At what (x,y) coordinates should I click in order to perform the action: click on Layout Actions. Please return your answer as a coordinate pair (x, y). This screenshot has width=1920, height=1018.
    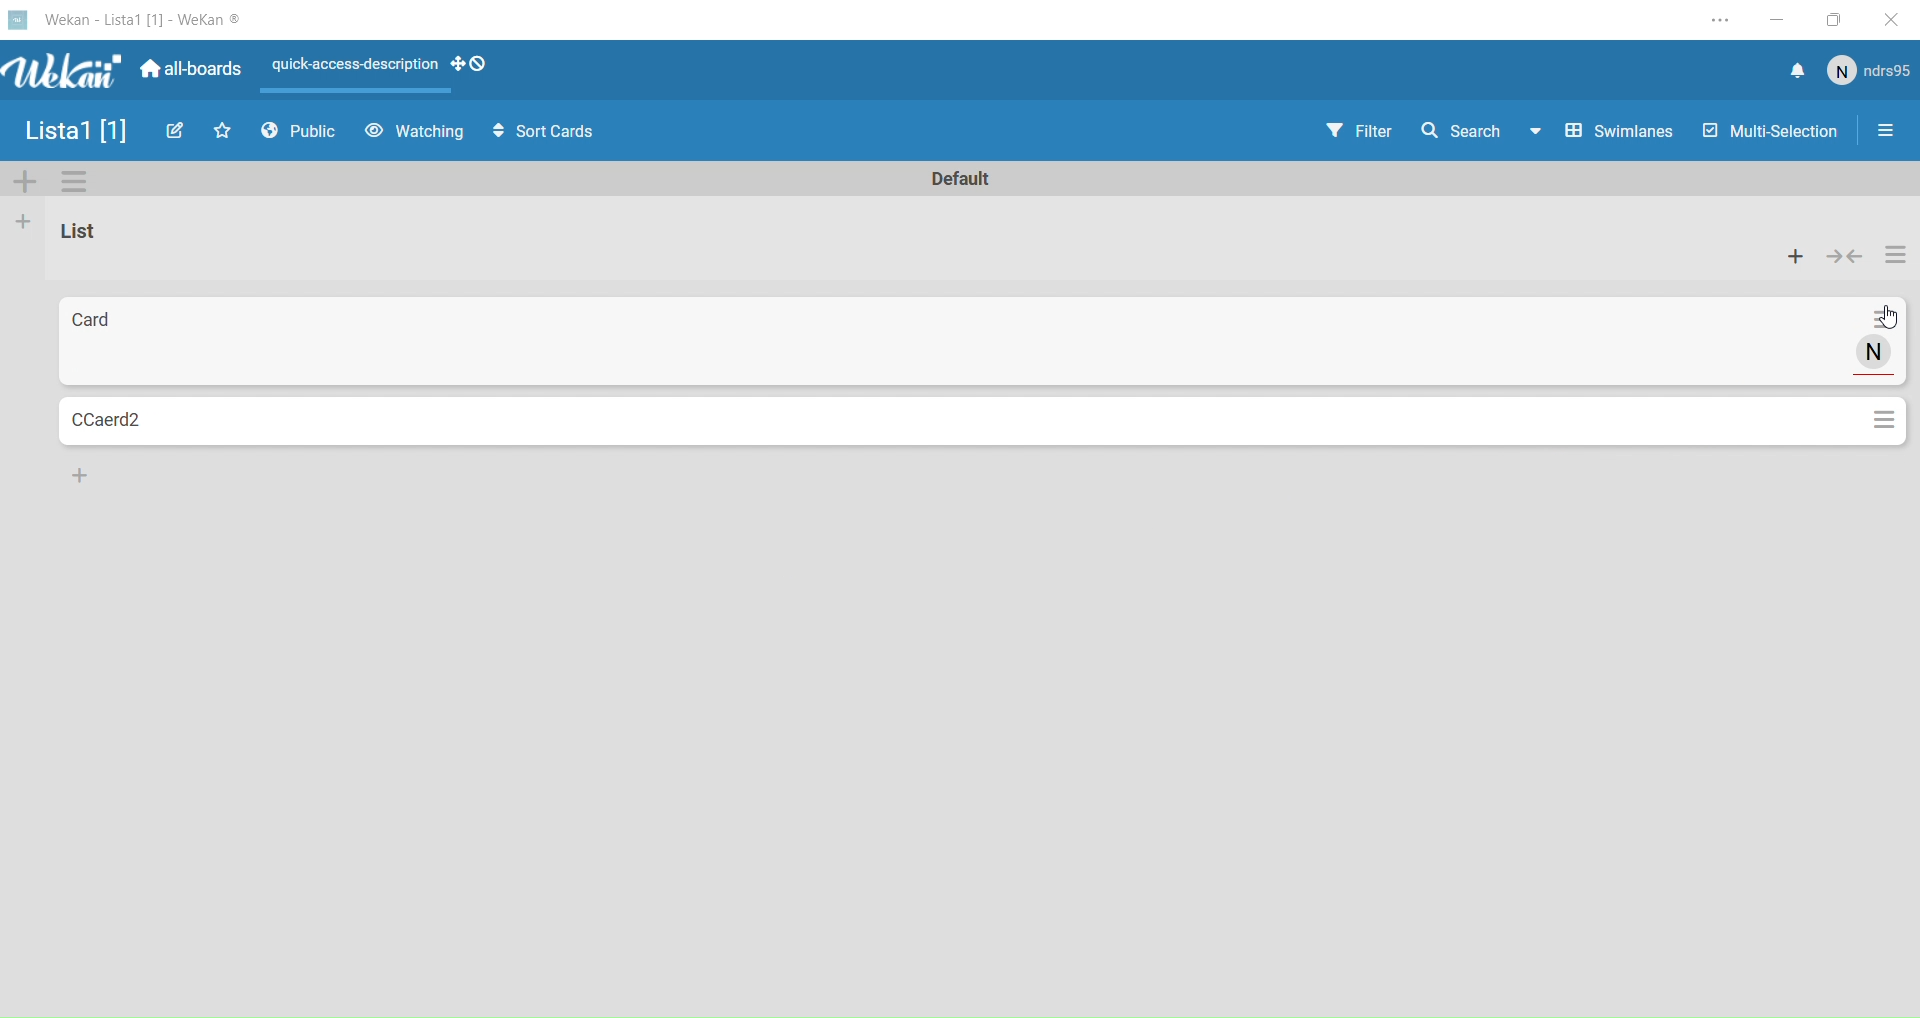
    Looking at the image, I should click on (348, 68).